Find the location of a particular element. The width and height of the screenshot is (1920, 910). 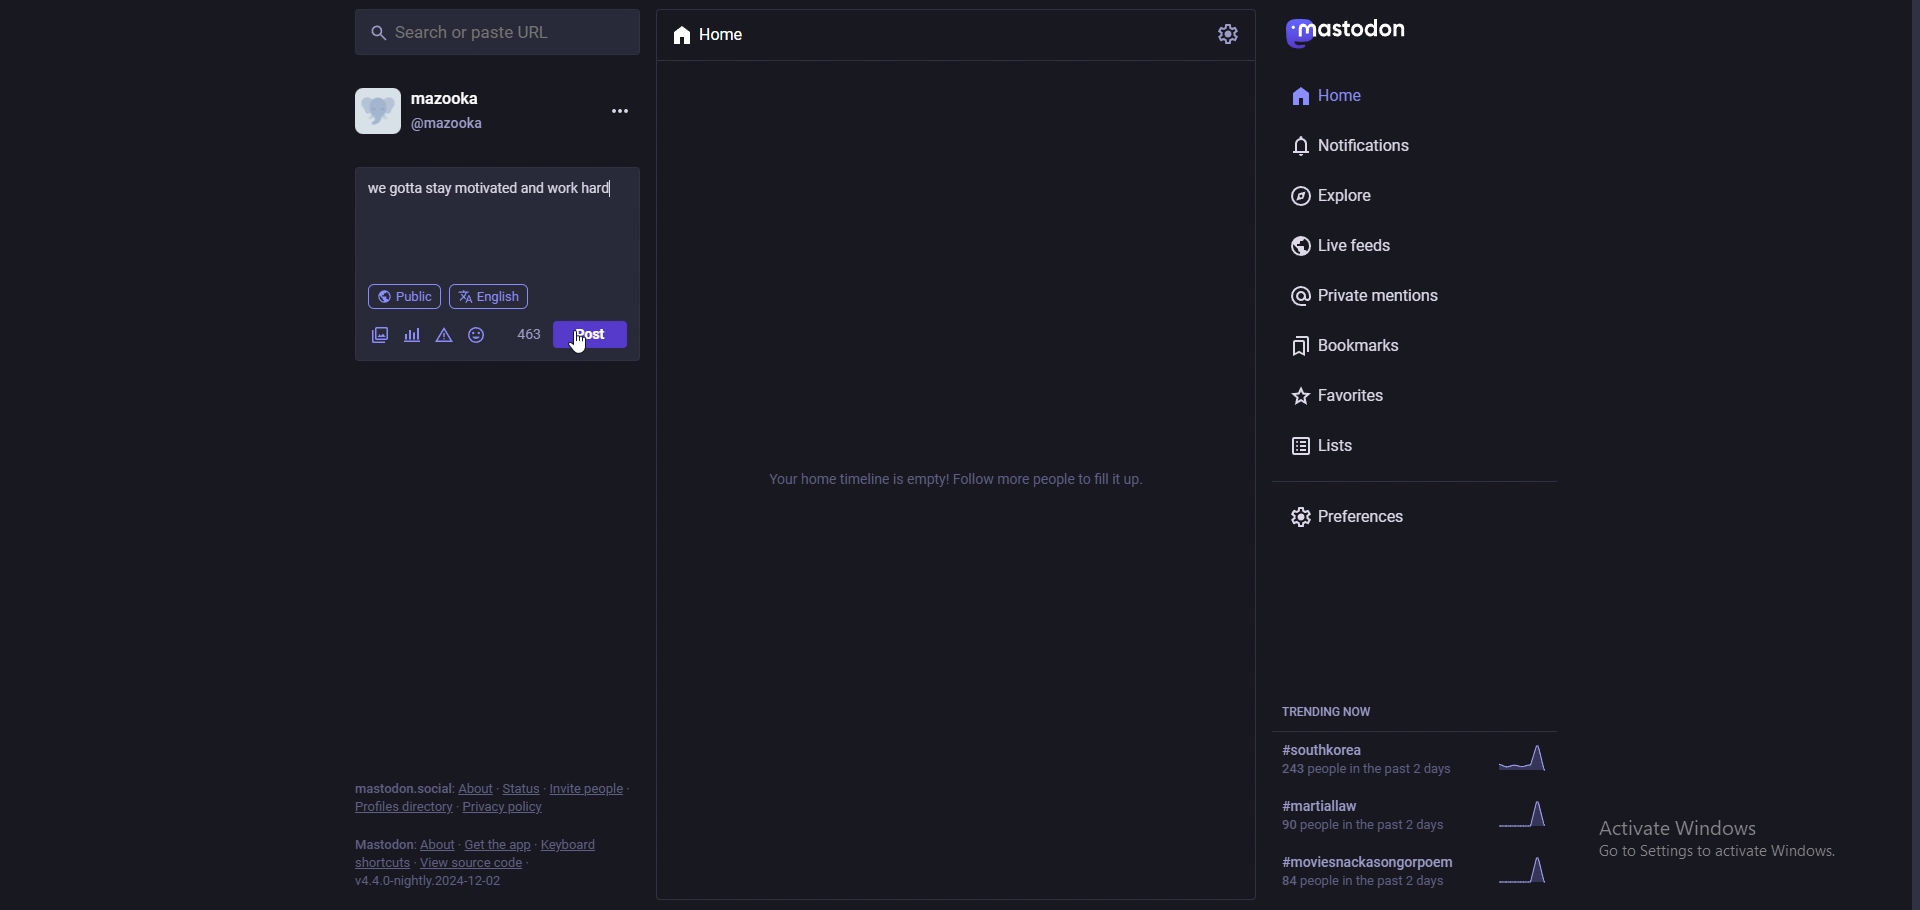

live feeds is located at coordinates (1388, 243).